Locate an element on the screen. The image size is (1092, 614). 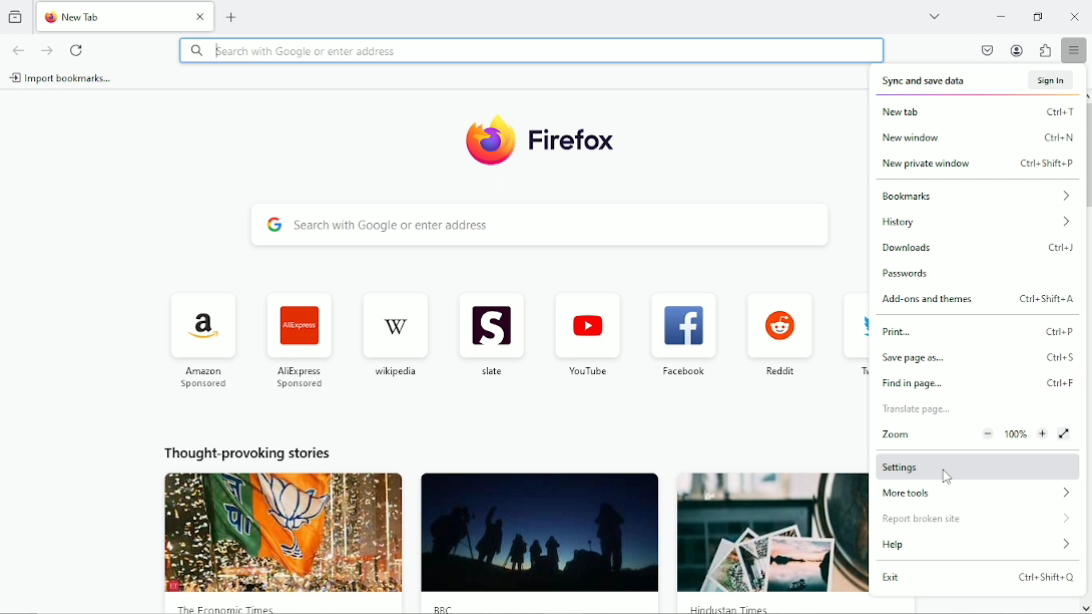
restore down is located at coordinates (1039, 16).